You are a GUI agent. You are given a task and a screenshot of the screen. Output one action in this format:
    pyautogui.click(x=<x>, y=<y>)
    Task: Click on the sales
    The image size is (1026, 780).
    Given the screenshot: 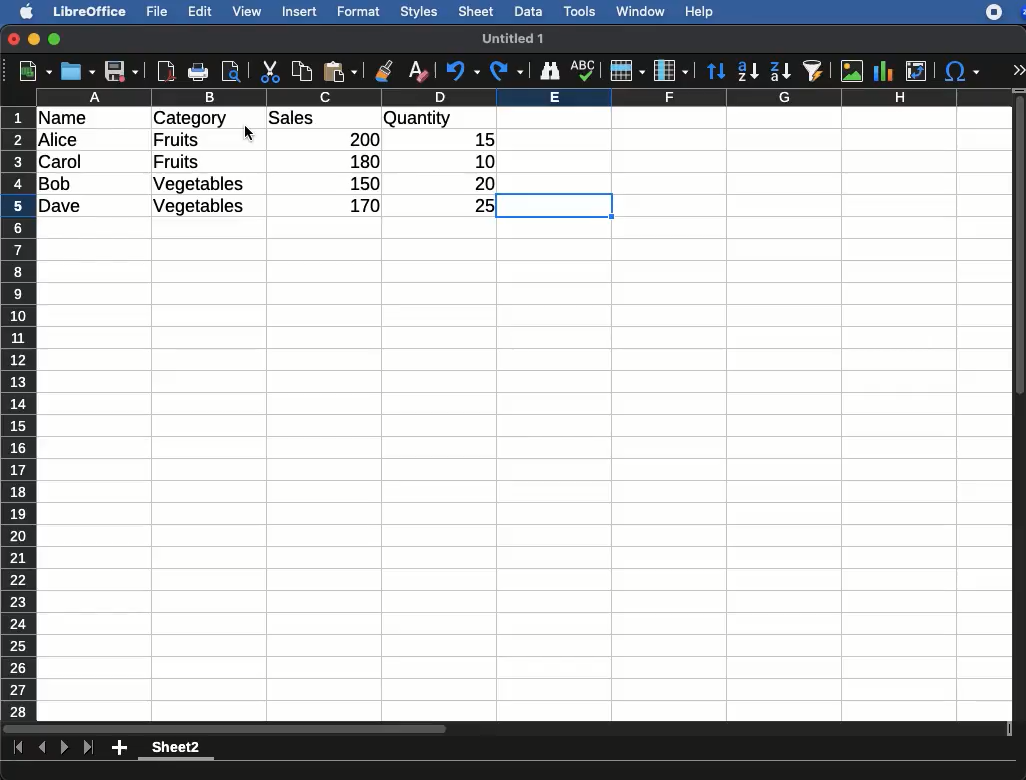 What is the action you would take?
    pyautogui.click(x=325, y=119)
    